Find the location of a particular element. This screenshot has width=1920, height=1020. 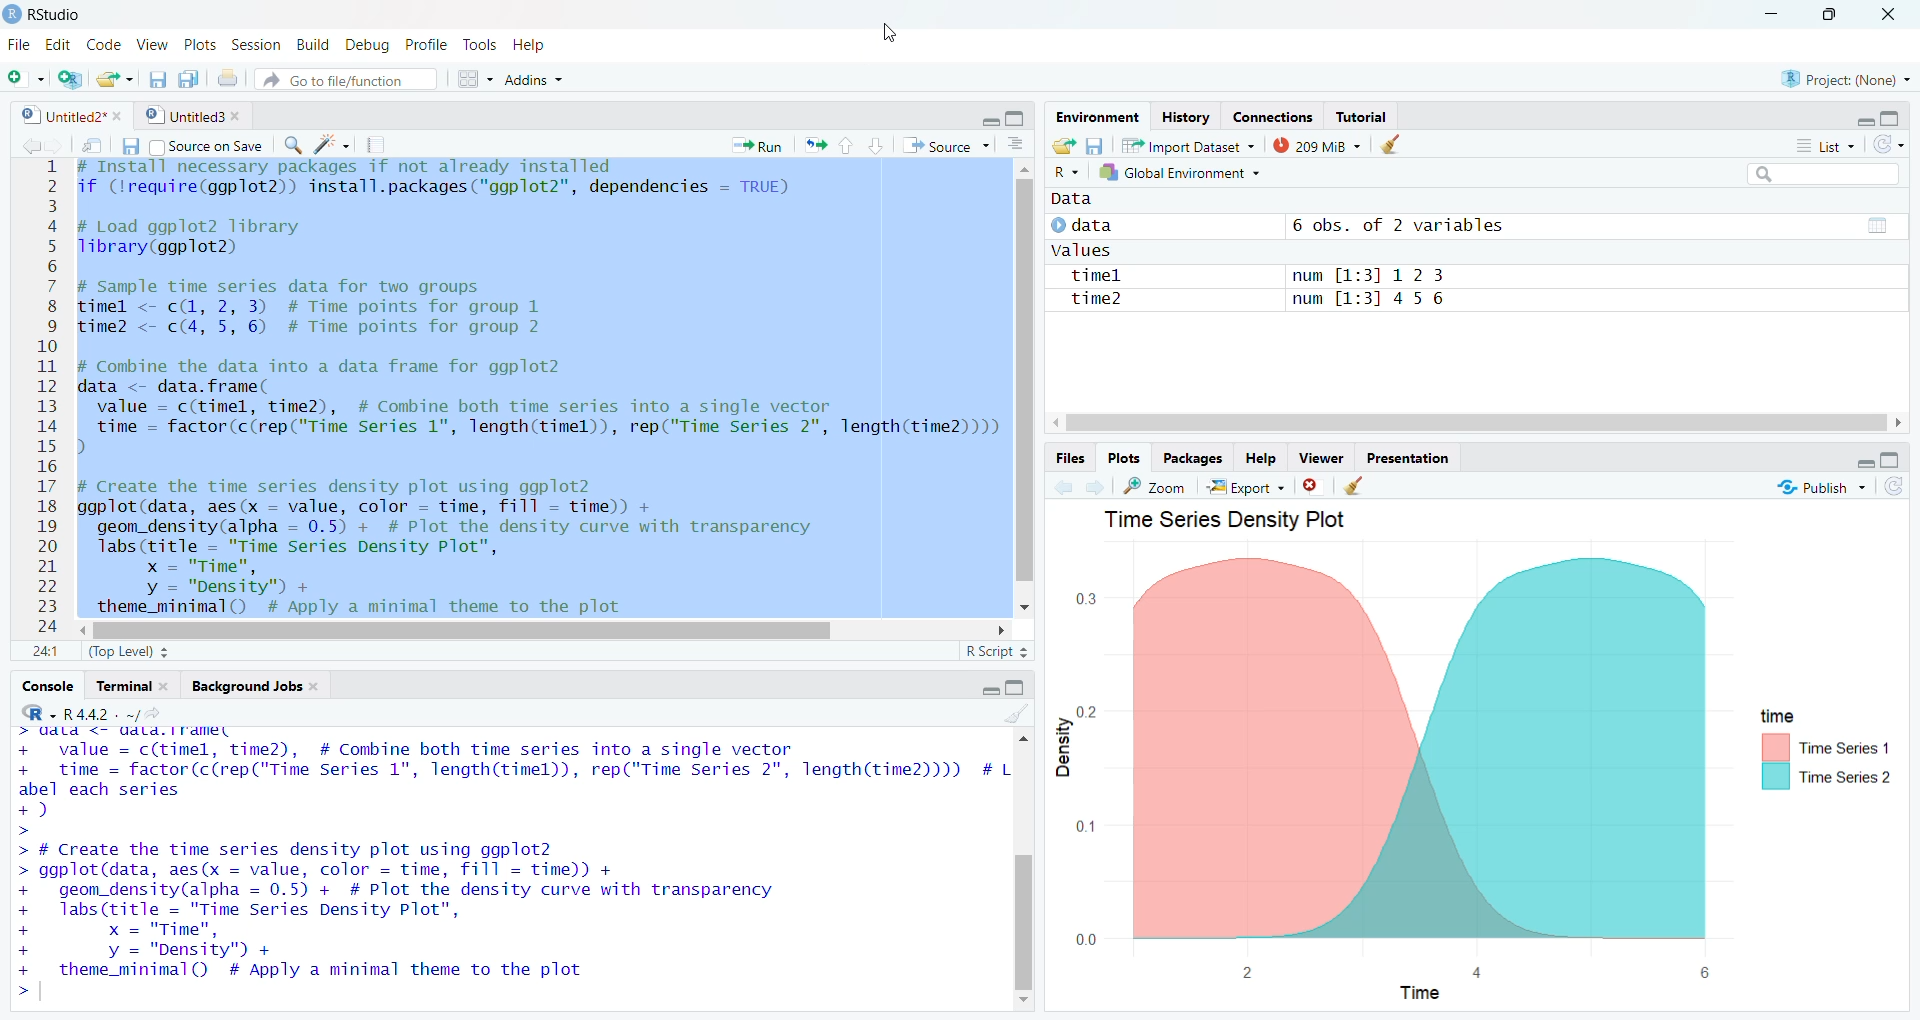

Source on Save is located at coordinates (205, 147).